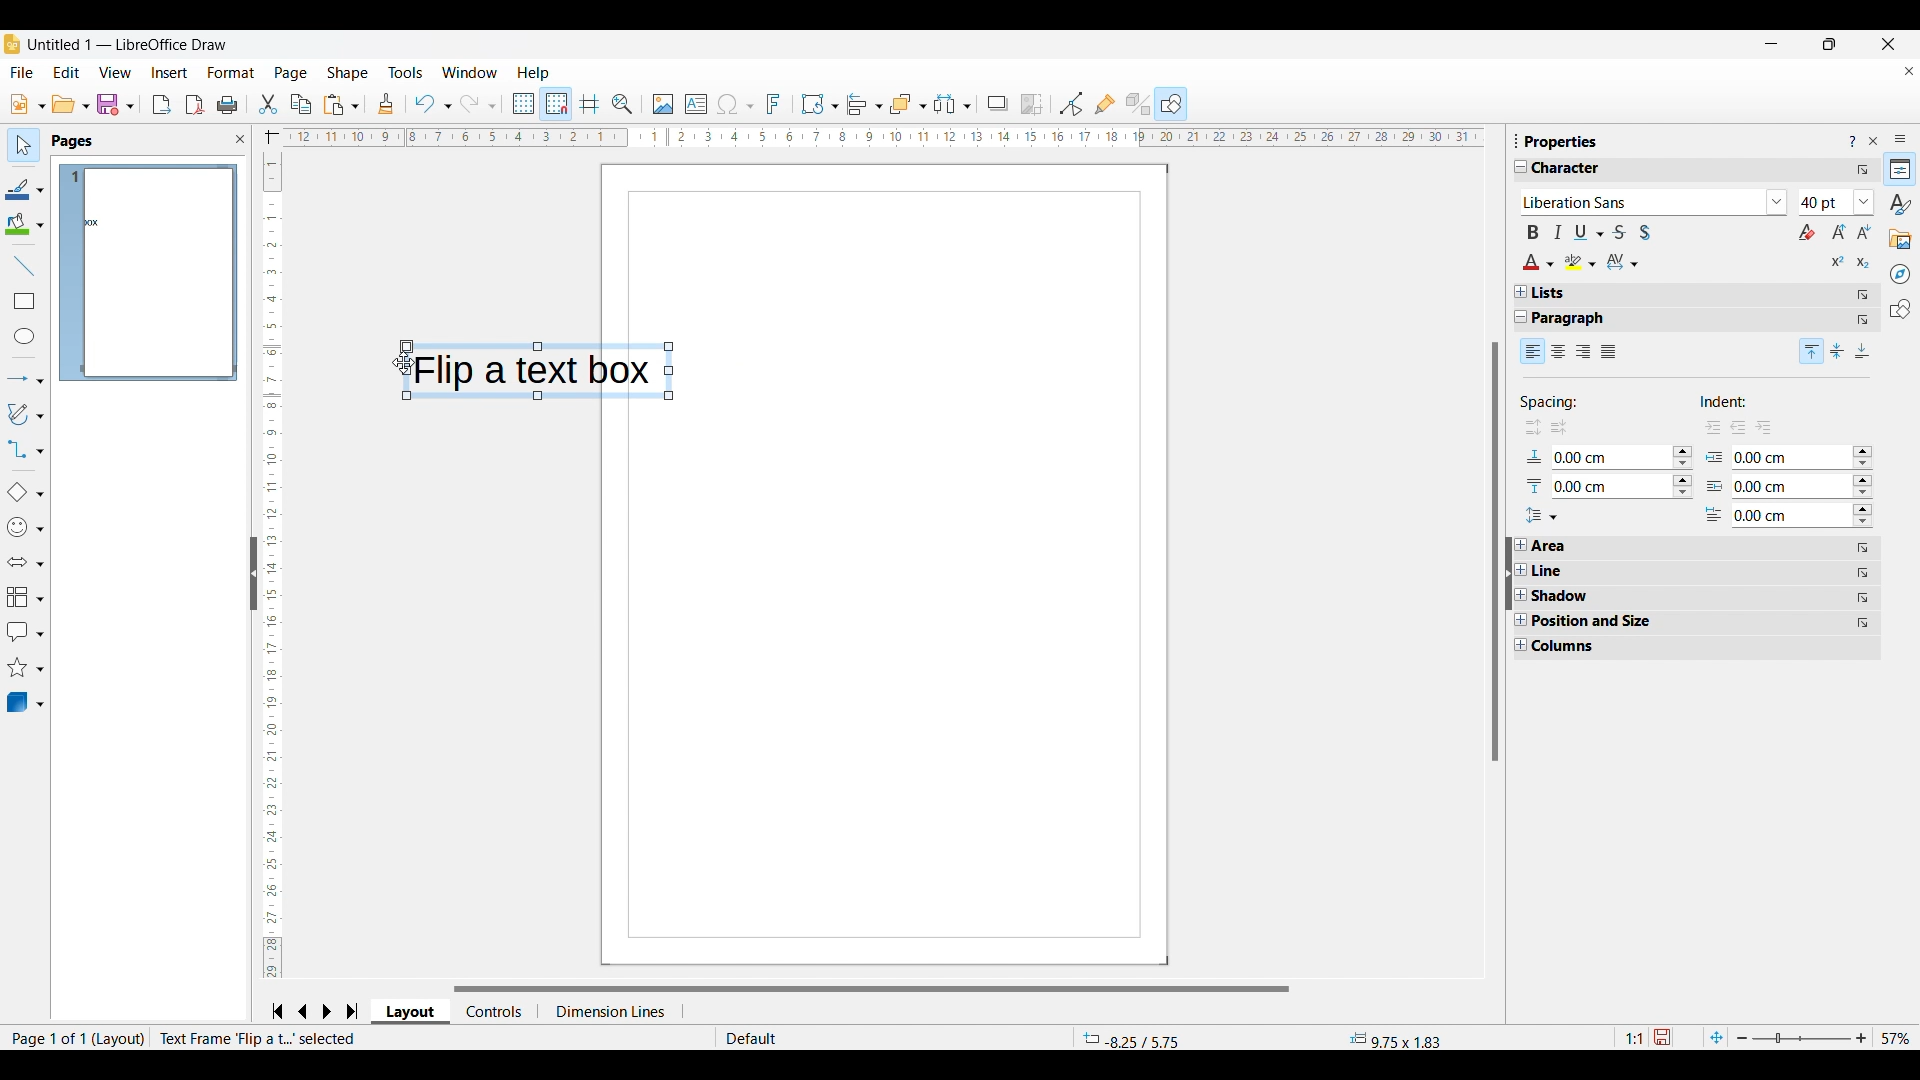  I want to click on property, so click(1562, 141).